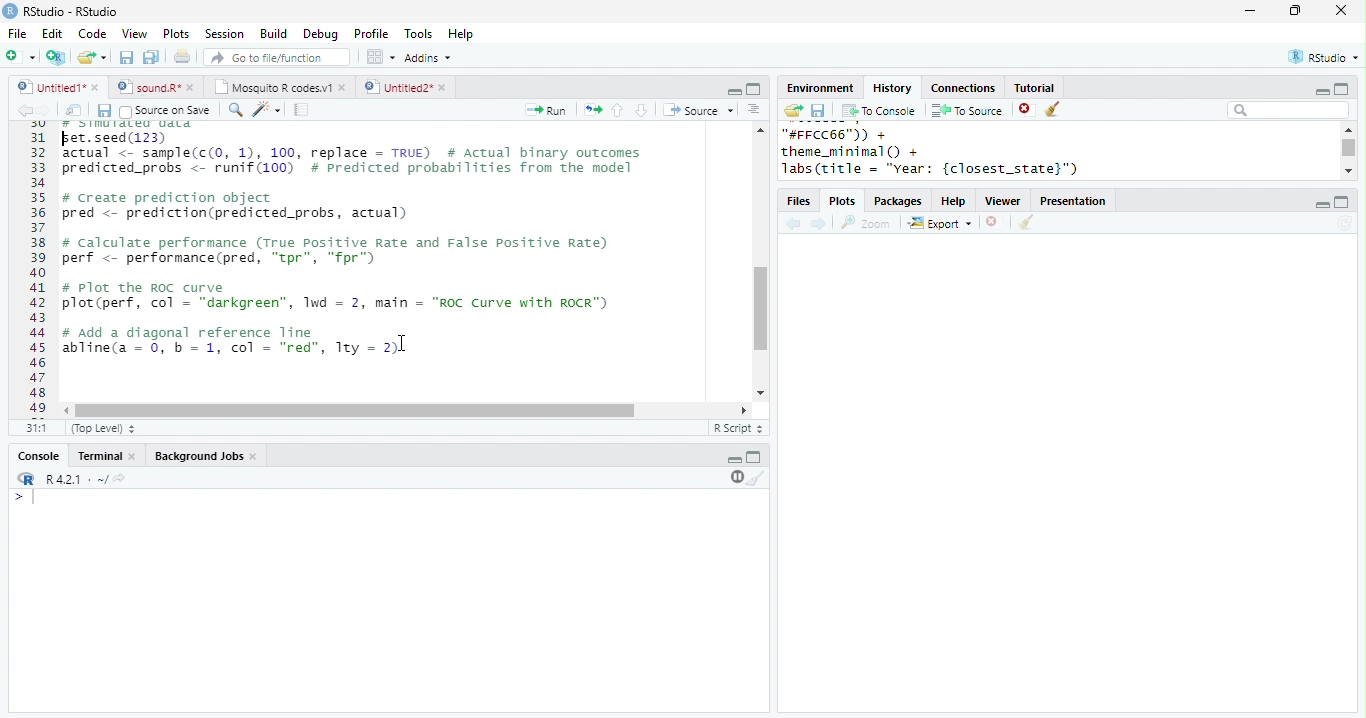 This screenshot has width=1366, height=718. What do you see at coordinates (1073, 201) in the screenshot?
I see `Presentation` at bounding box center [1073, 201].